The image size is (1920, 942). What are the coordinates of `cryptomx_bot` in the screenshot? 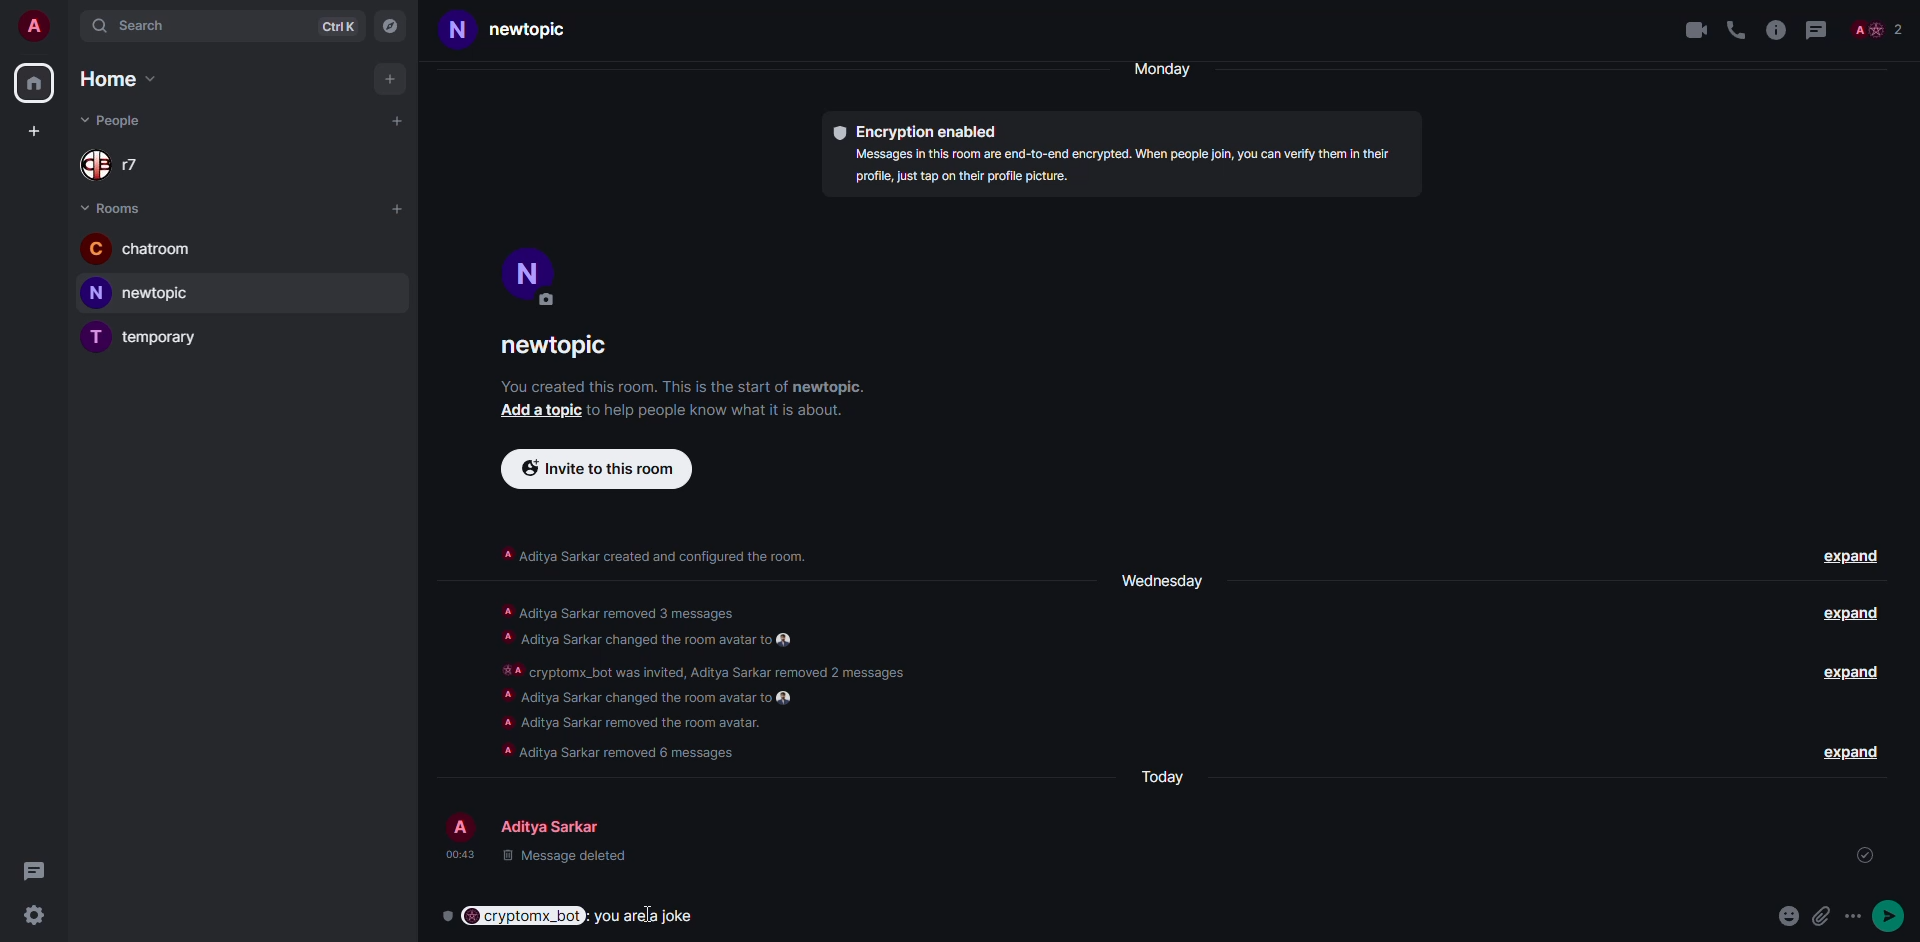 It's located at (512, 916).